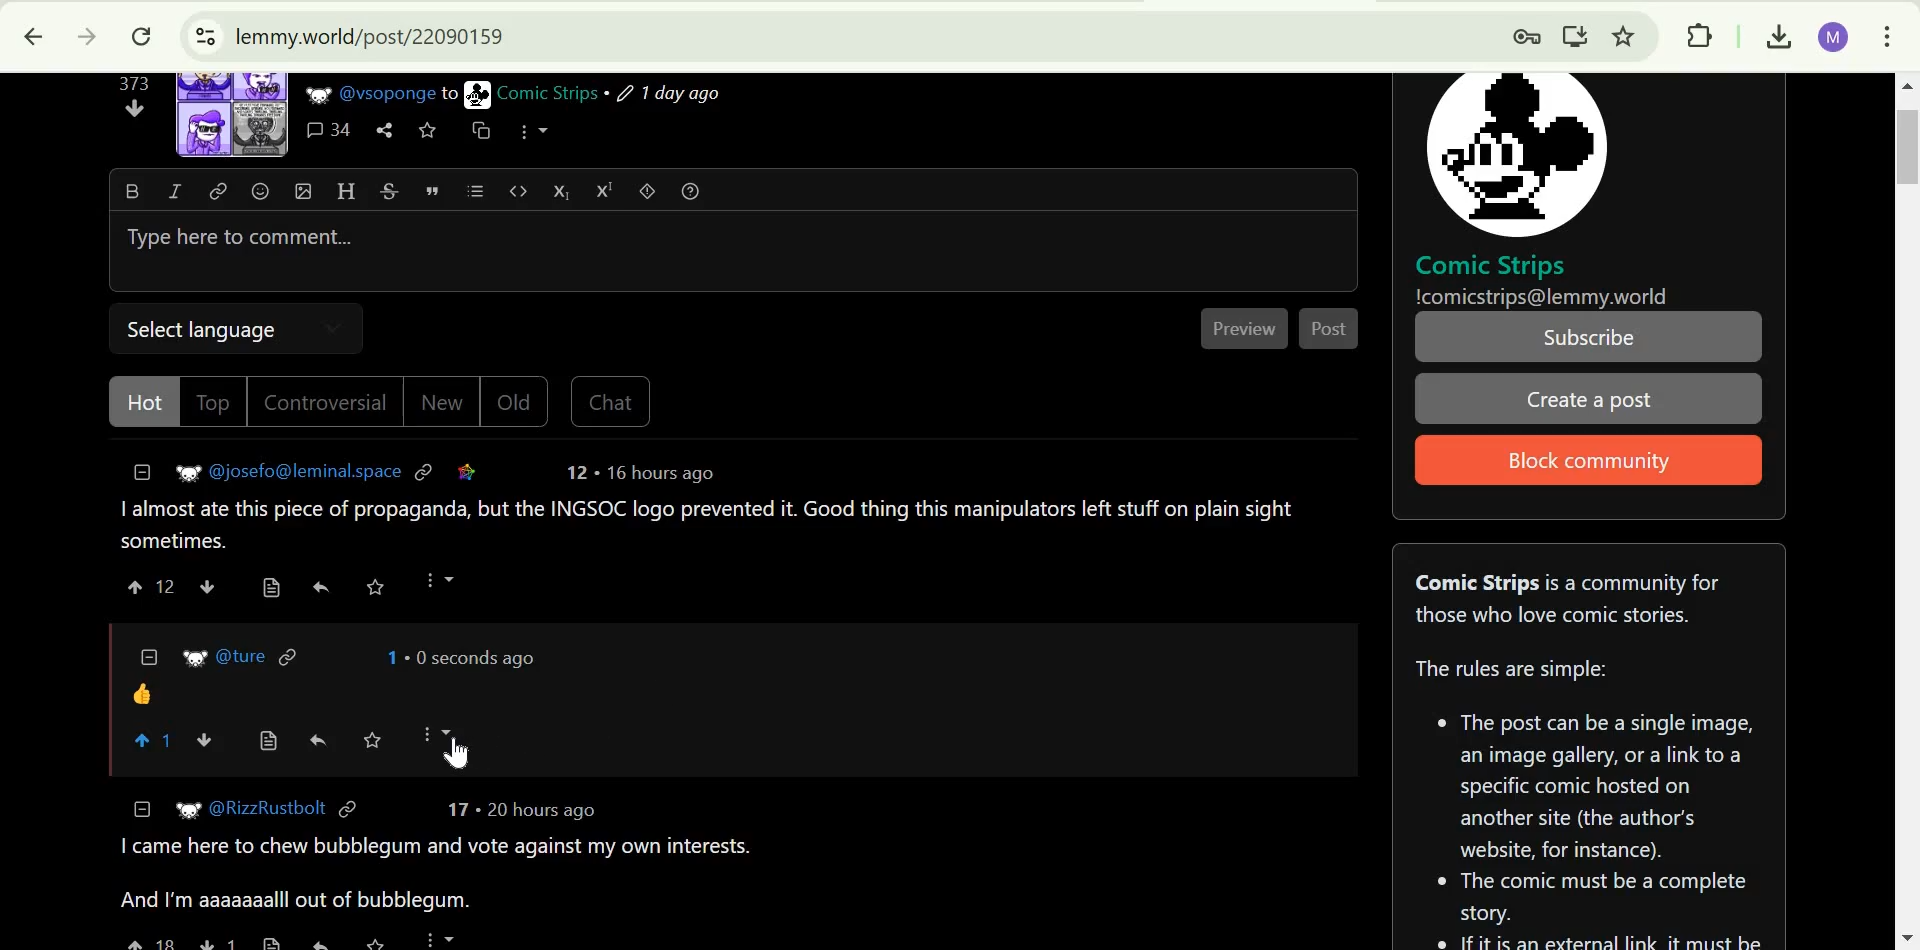 The image size is (1920, 950). Describe the element at coordinates (303, 190) in the screenshot. I see `upload image` at that location.